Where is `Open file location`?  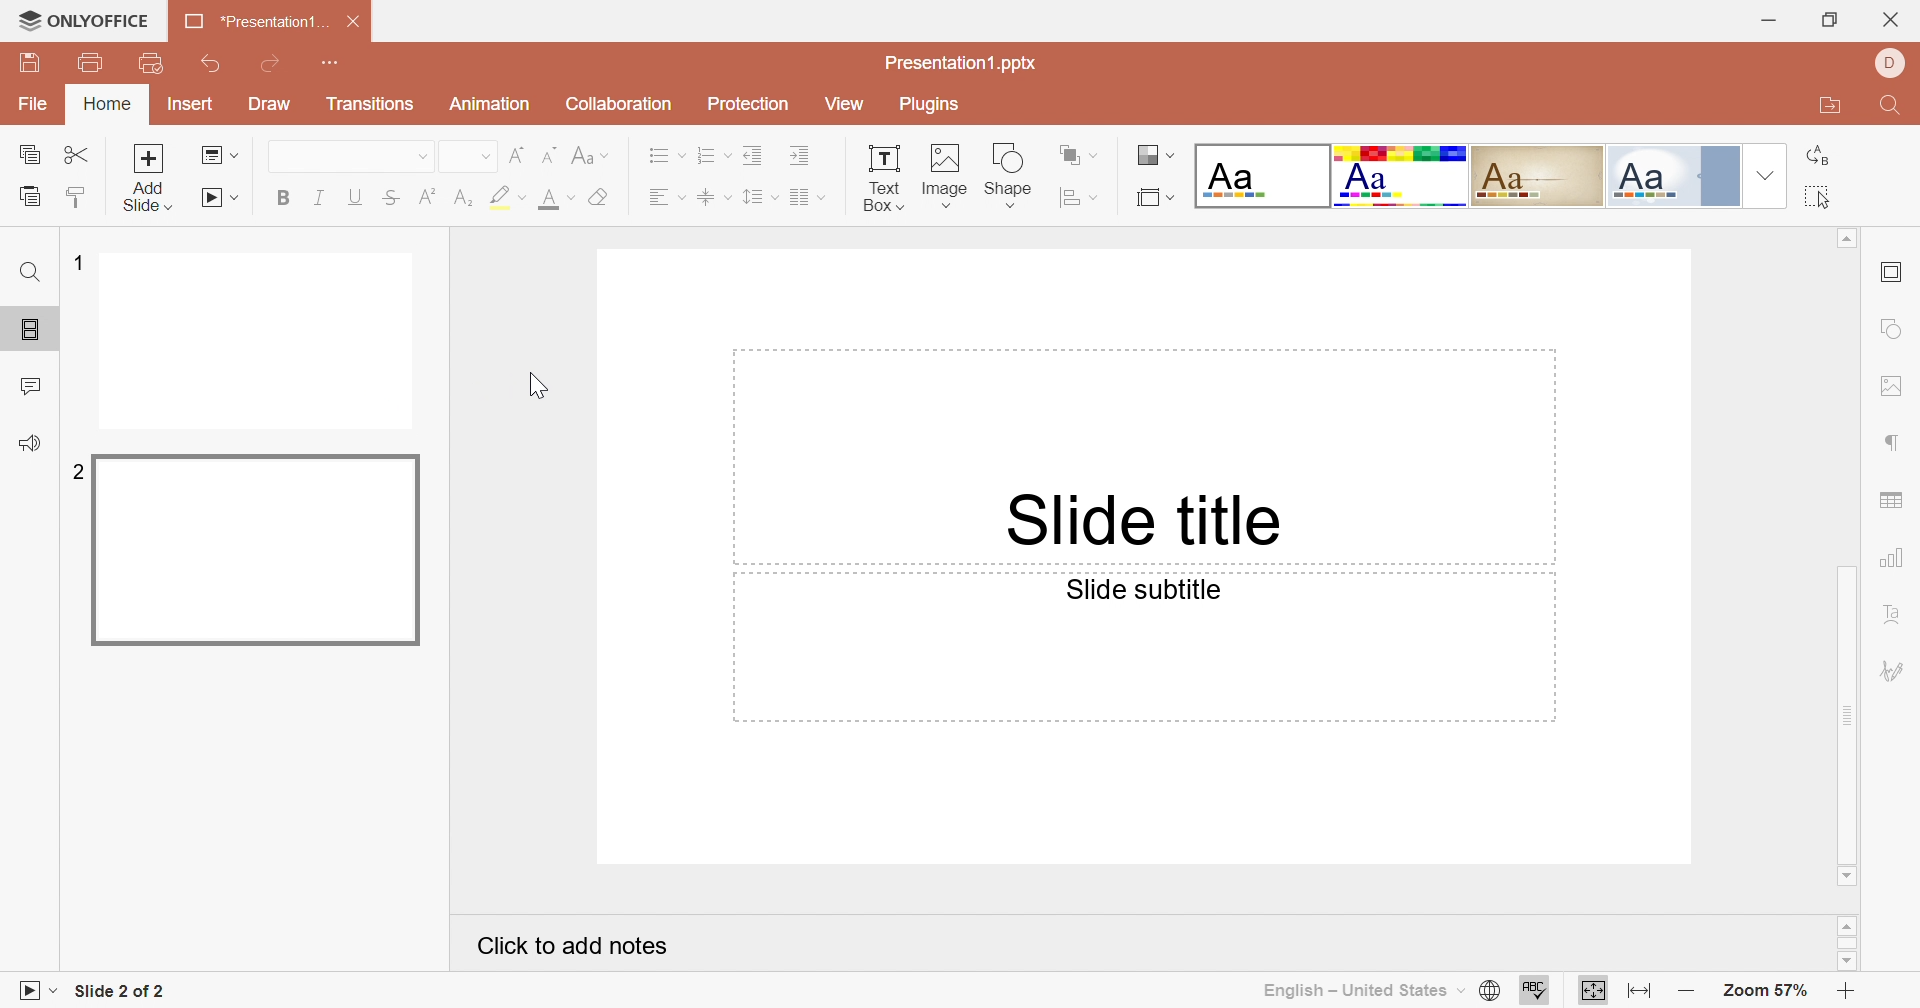 Open file location is located at coordinates (1828, 109).